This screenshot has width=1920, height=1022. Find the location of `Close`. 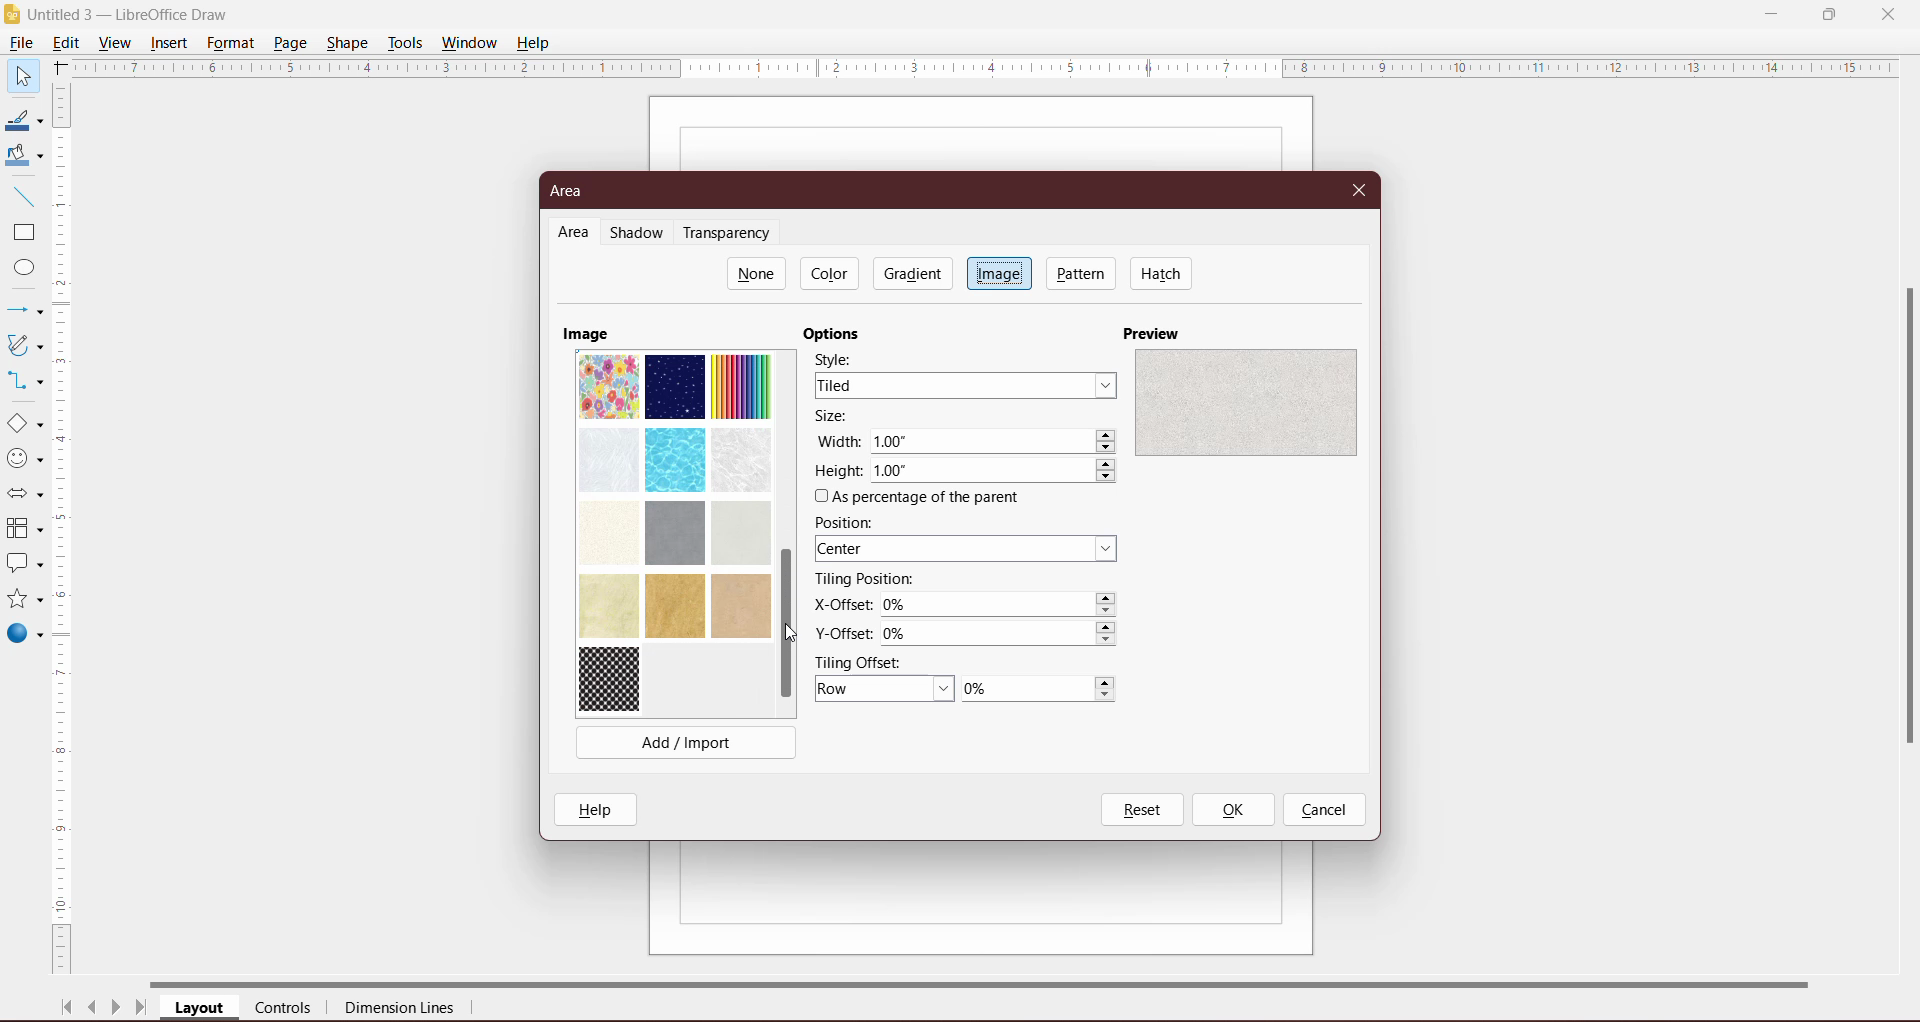

Close is located at coordinates (1888, 13).